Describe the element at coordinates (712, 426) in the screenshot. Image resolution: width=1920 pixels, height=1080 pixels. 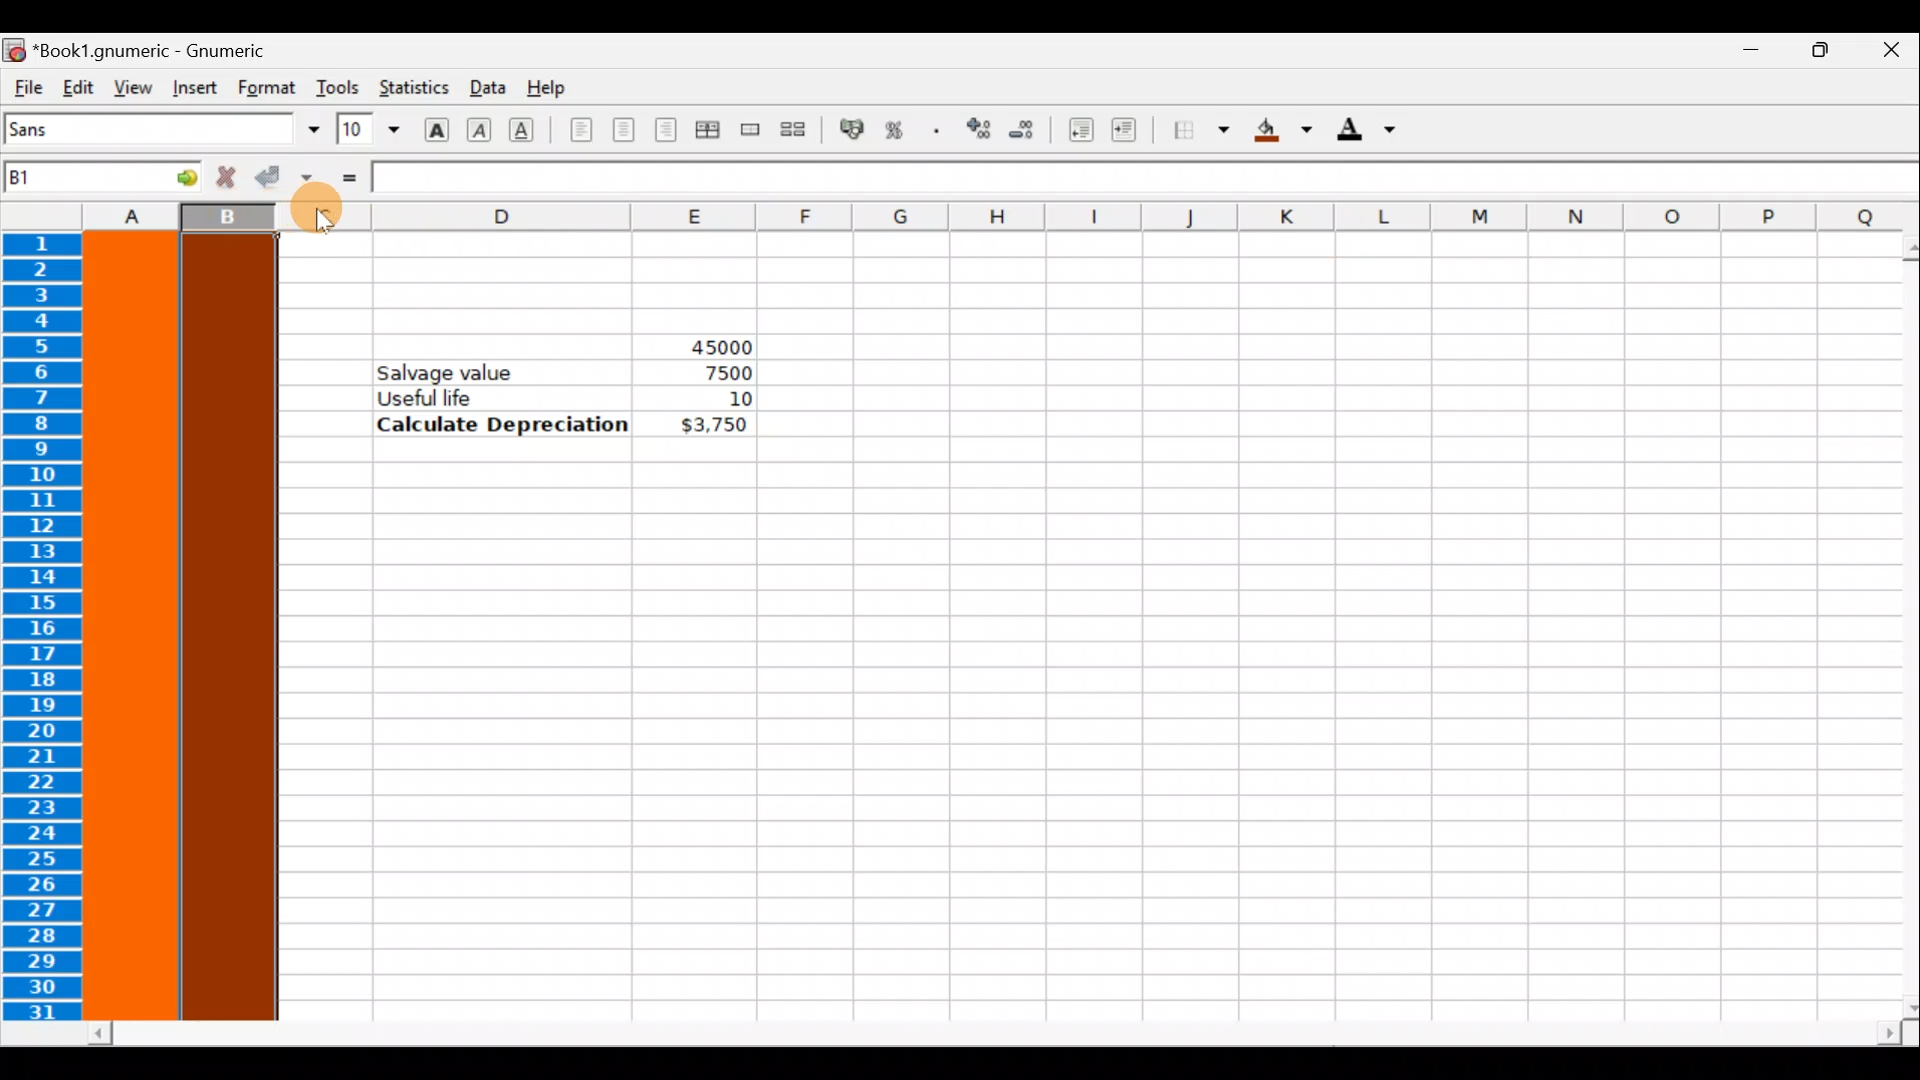
I see `$3,750` at that location.